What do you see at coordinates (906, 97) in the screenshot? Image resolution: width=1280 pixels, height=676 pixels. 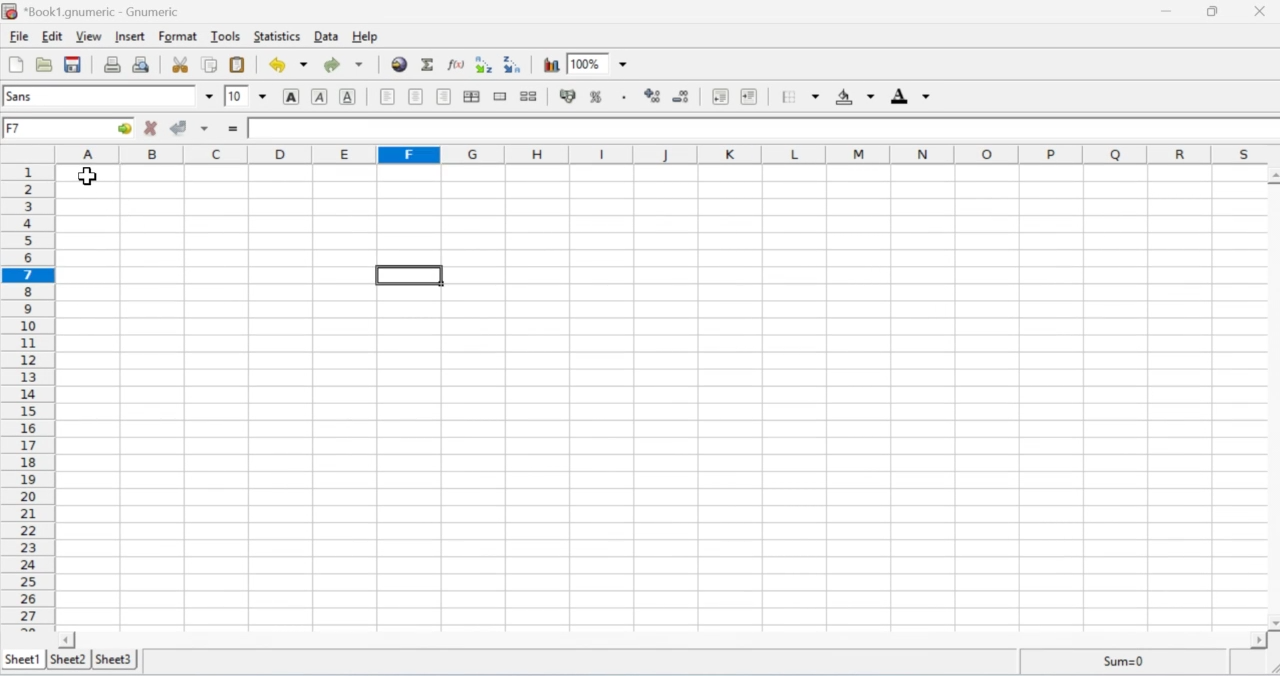 I see `Foreground` at bounding box center [906, 97].